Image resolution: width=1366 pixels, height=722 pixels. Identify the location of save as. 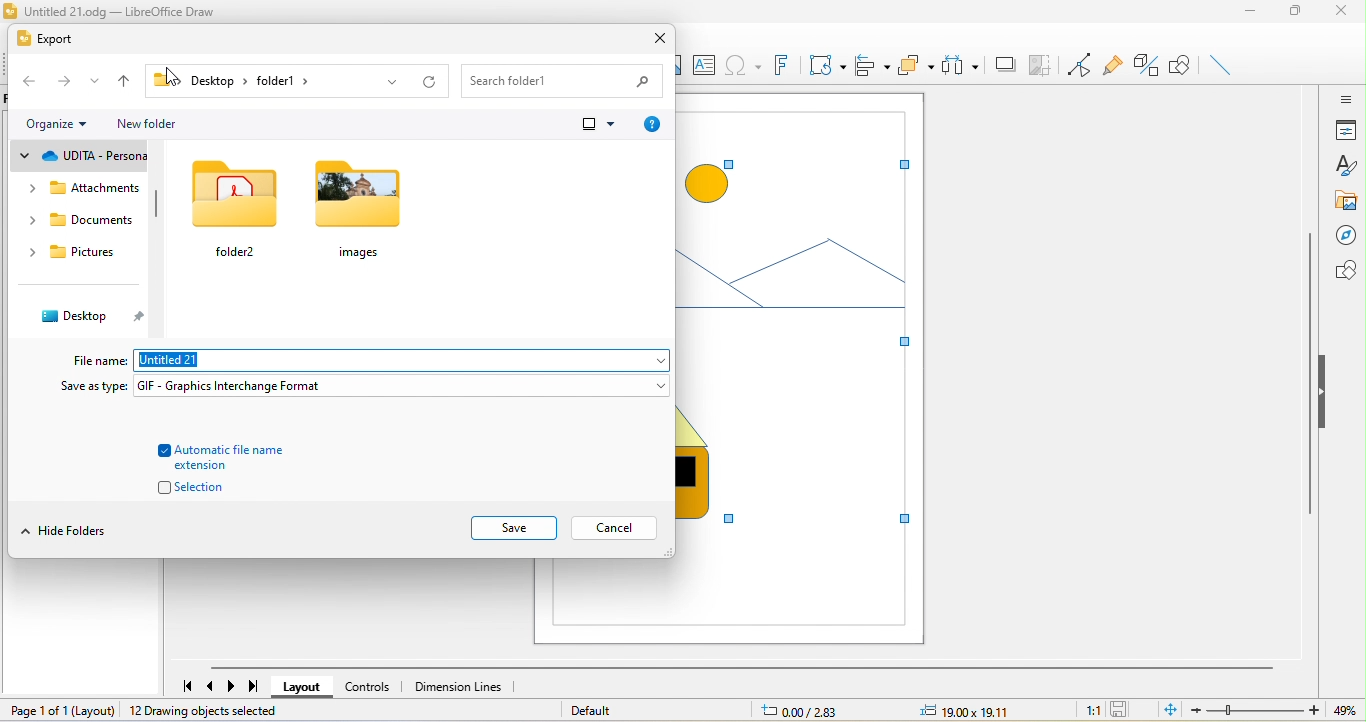
(94, 387).